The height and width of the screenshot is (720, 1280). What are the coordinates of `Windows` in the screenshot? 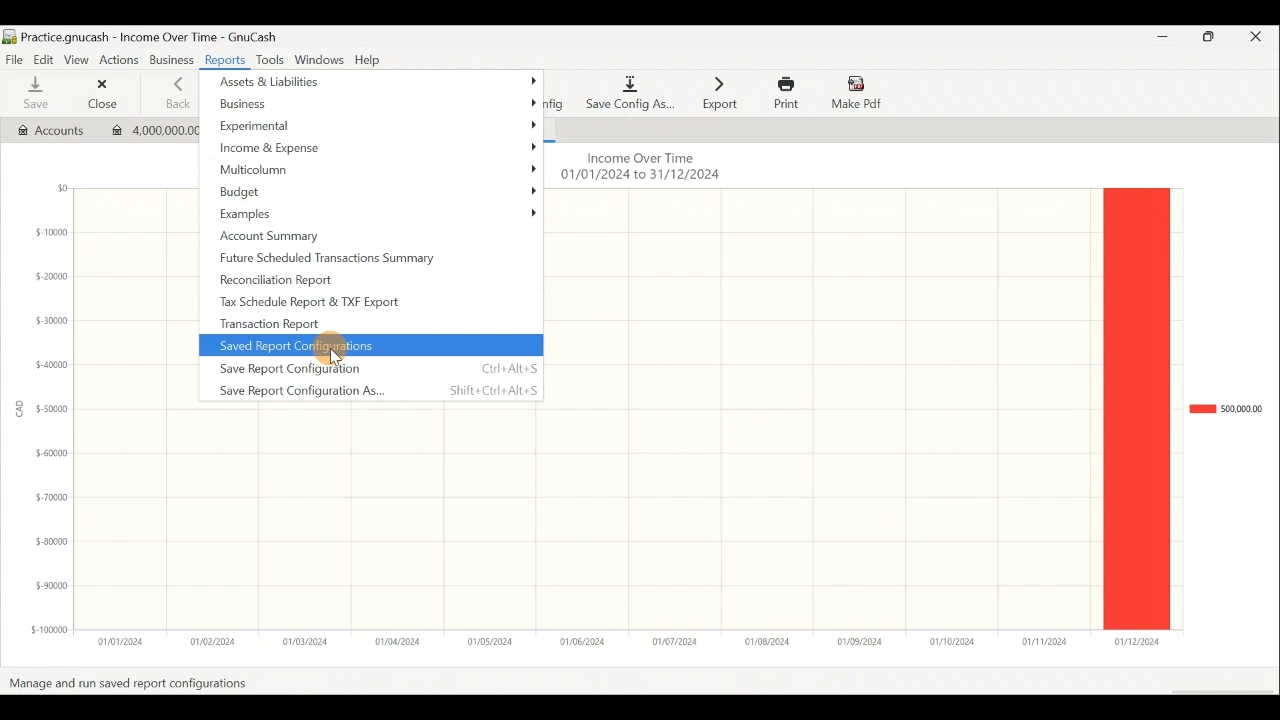 It's located at (320, 61).